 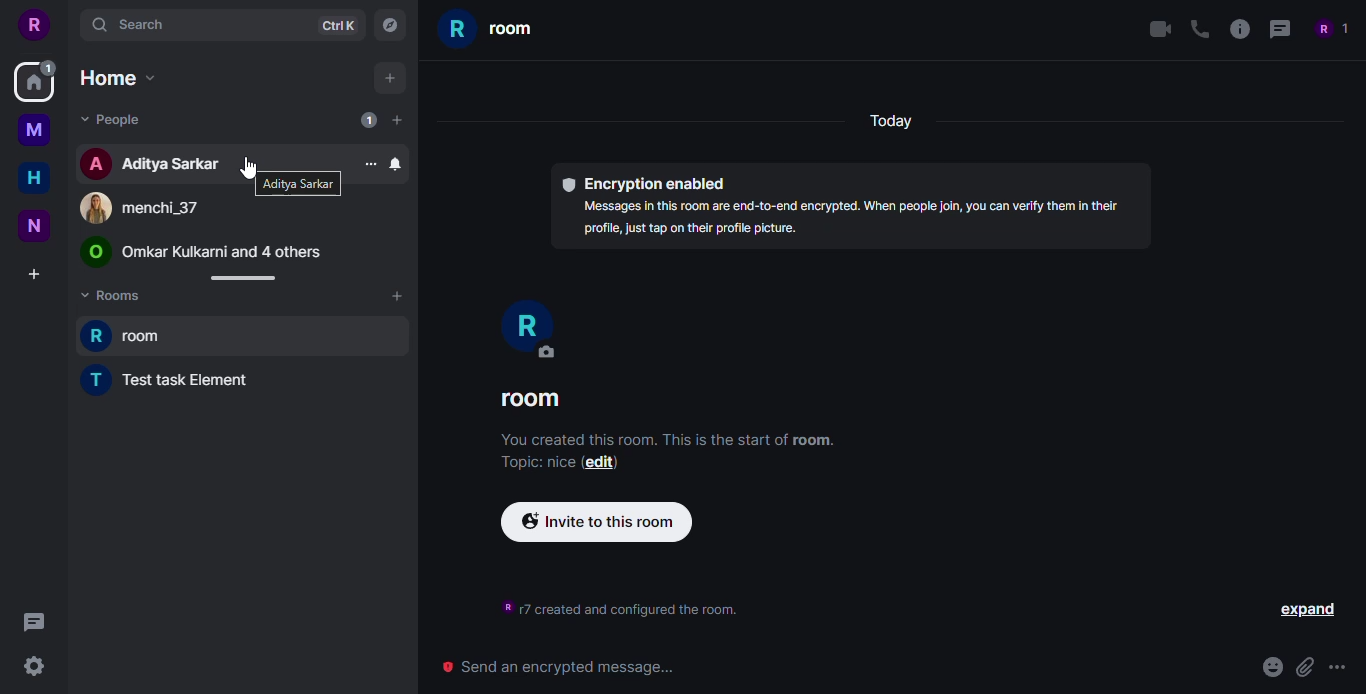 What do you see at coordinates (560, 668) in the screenshot?
I see `send an encrypted message` at bounding box center [560, 668].